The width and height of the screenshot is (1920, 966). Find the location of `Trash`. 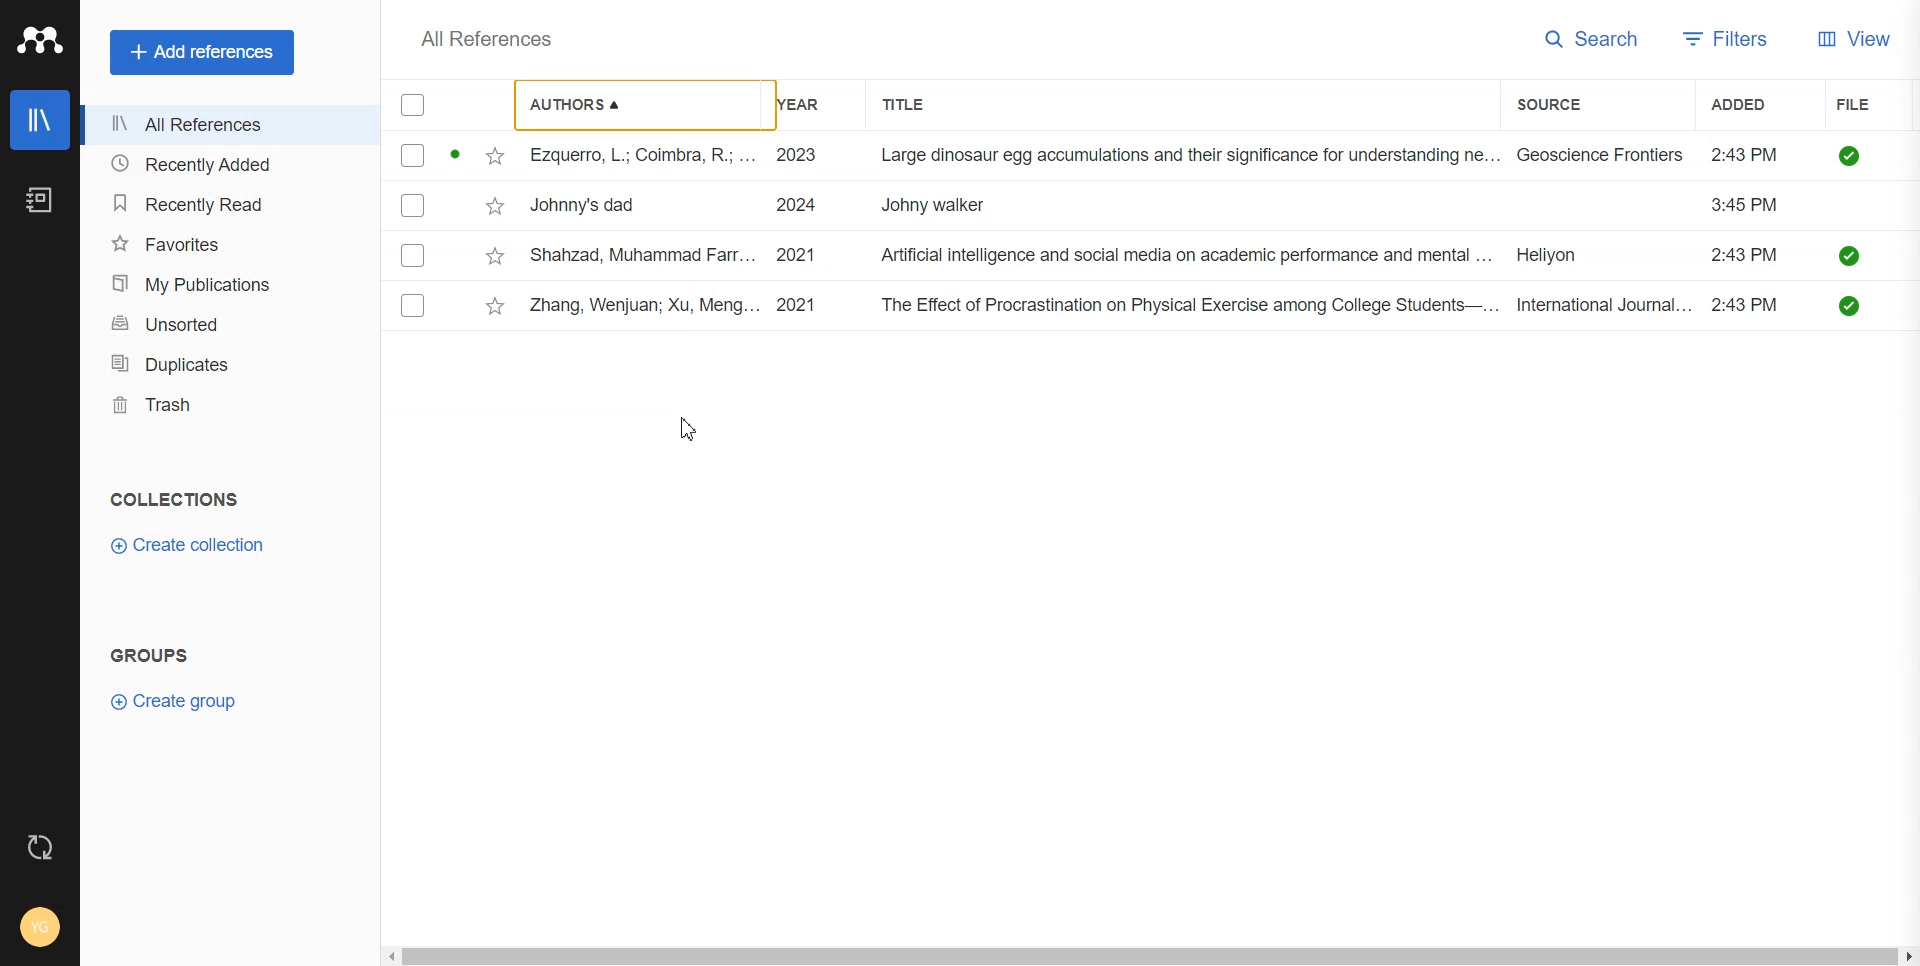

Trash is located at coordinates (222, 404).